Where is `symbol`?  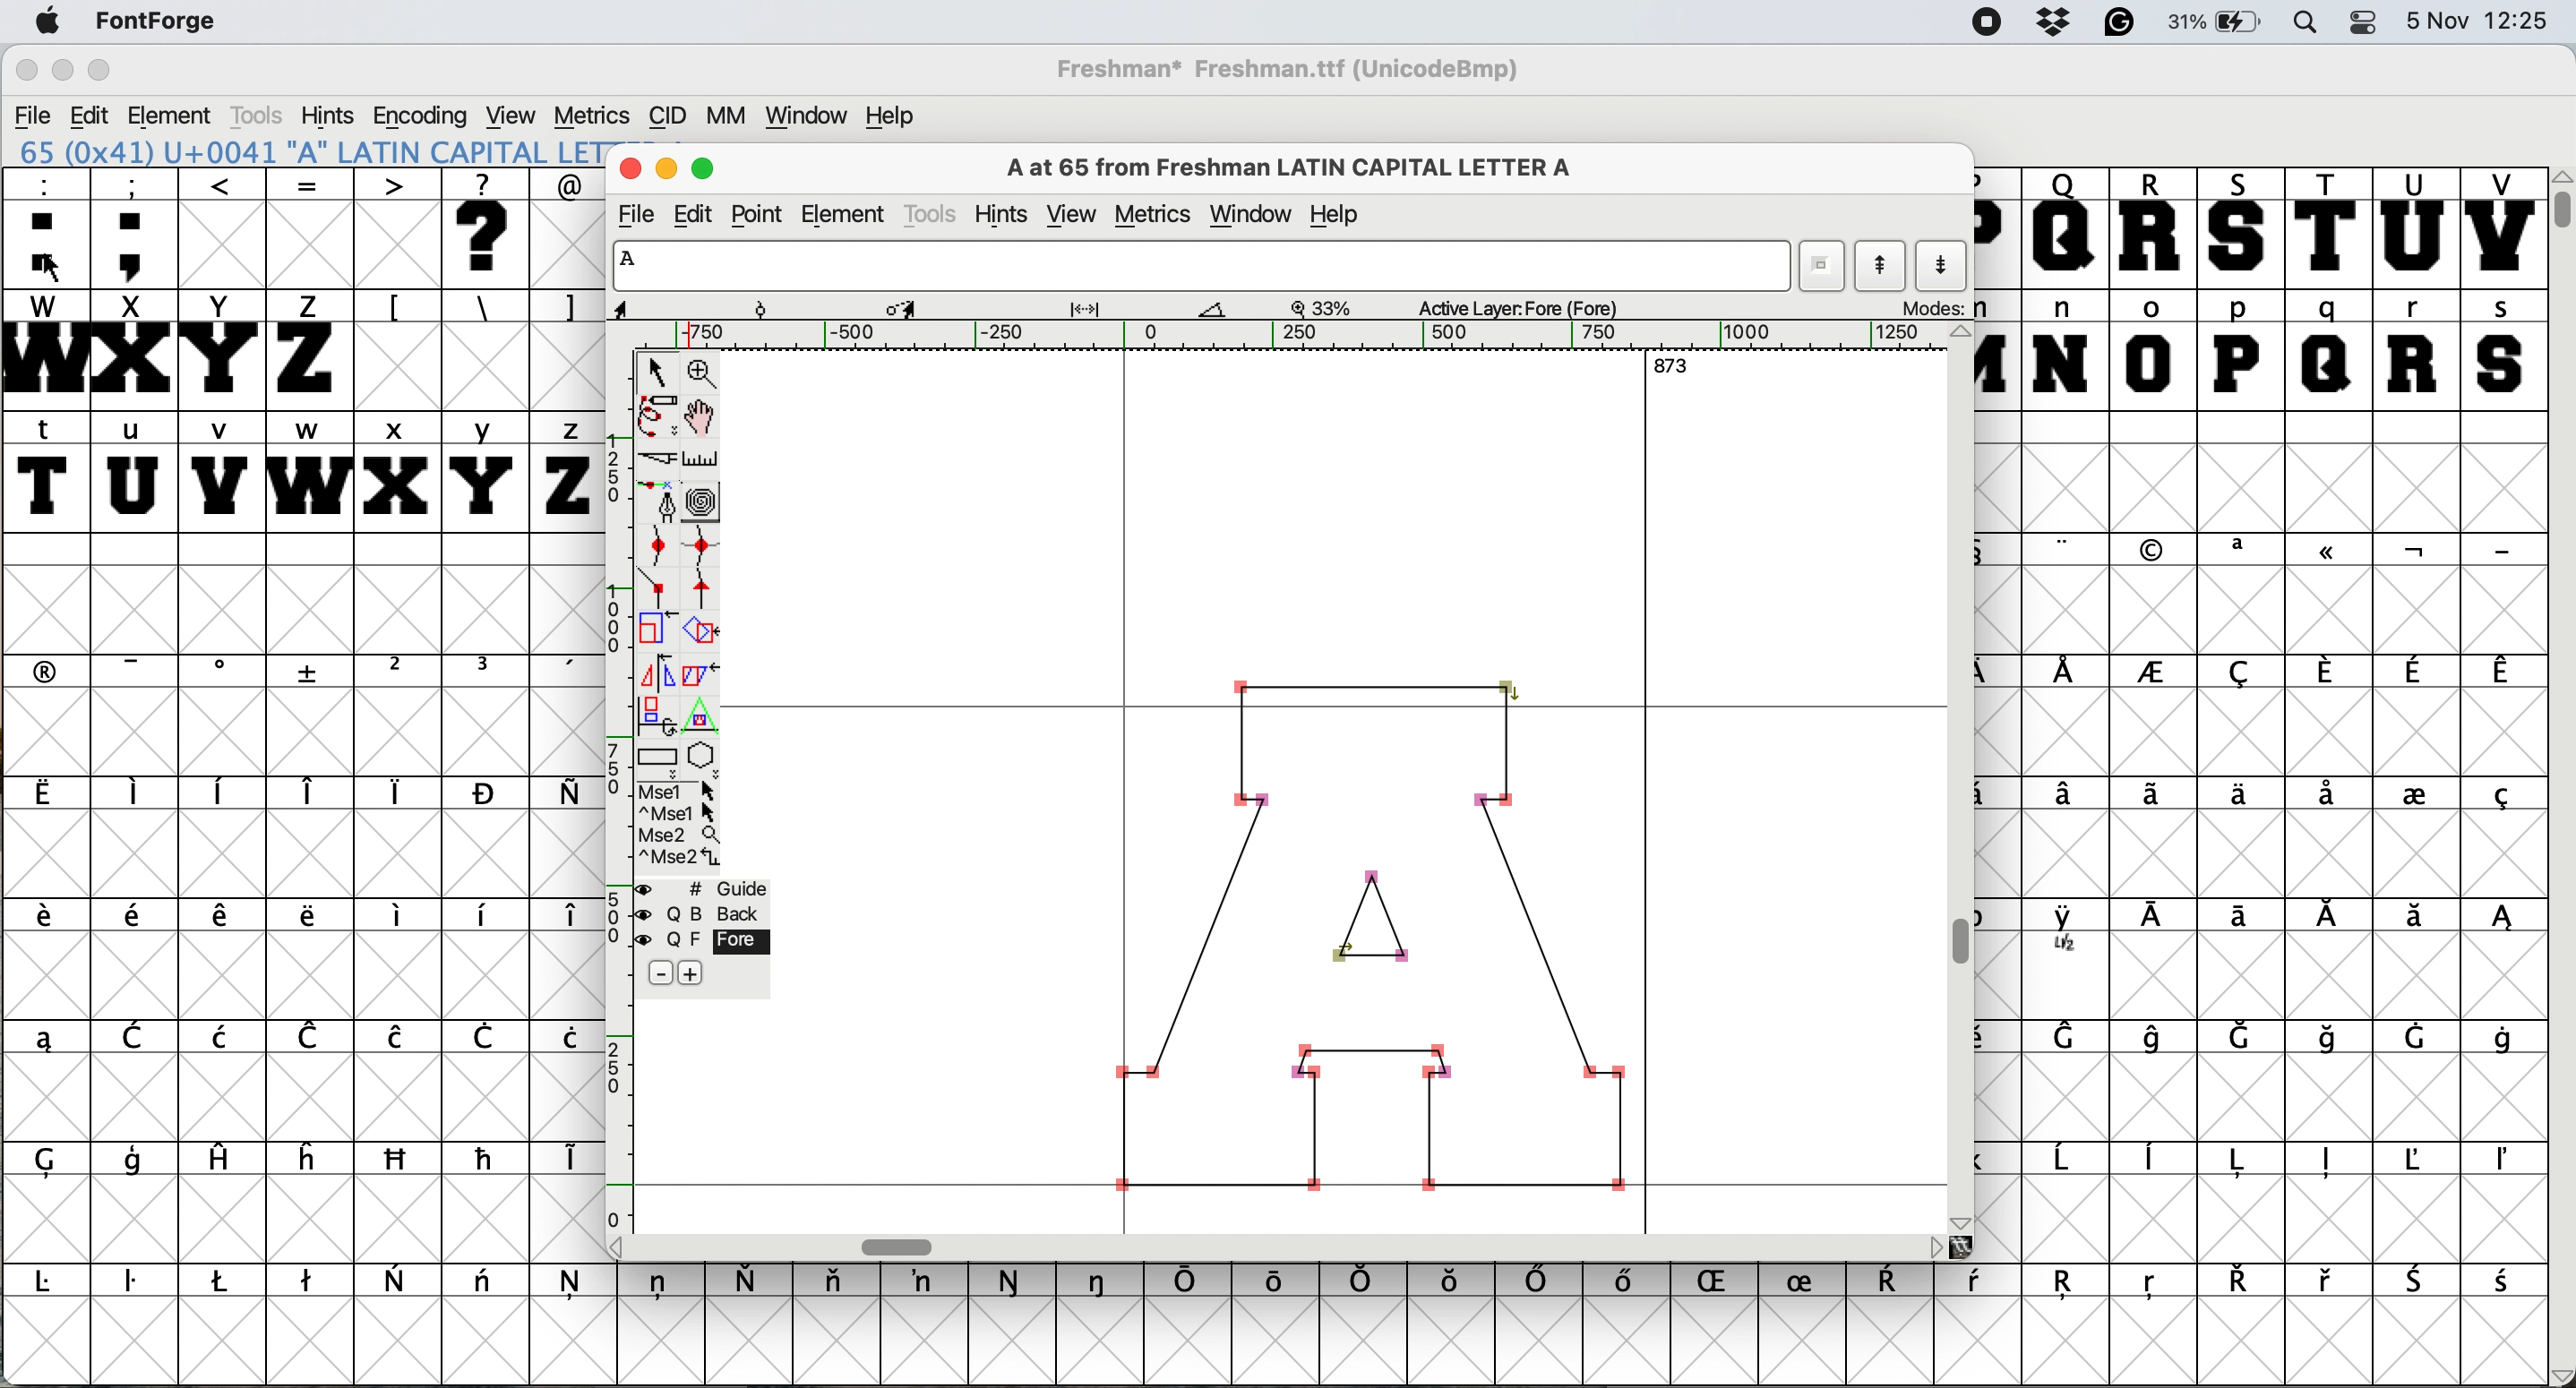
symbol is located at coordinates (490, 916).